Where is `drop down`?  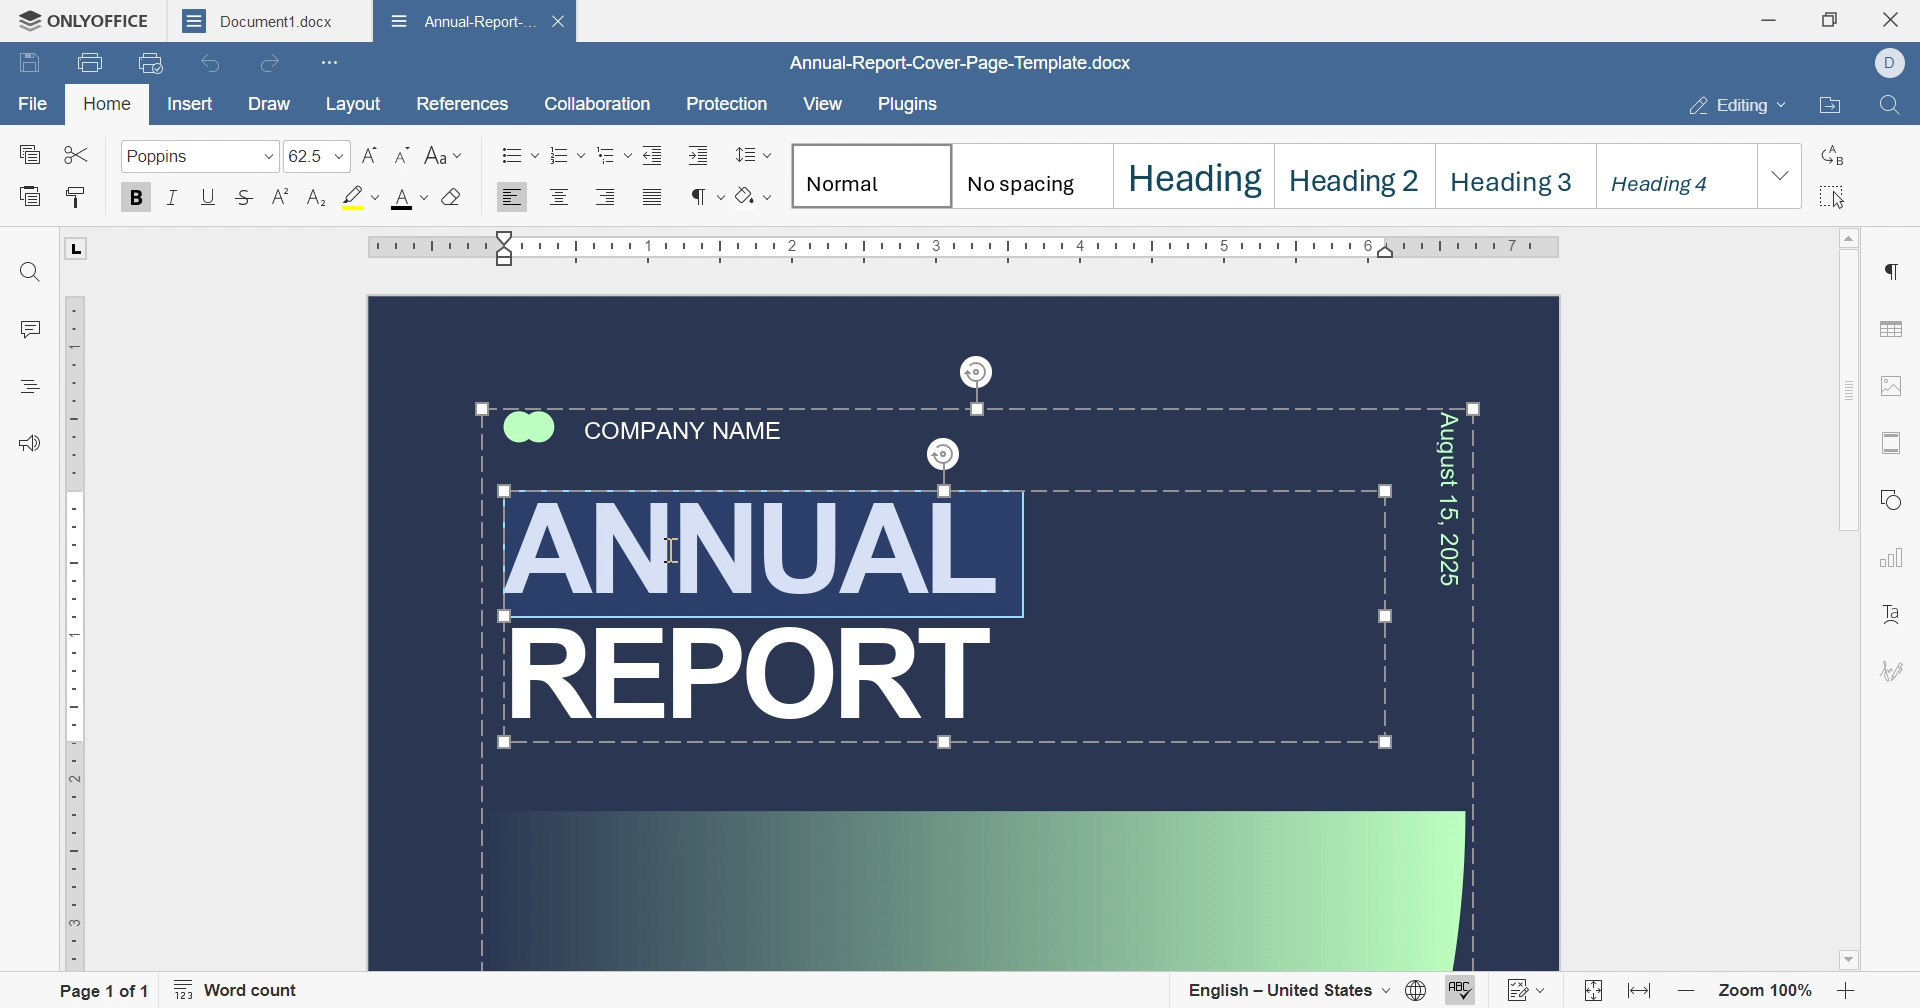 drop down is located at coordinates (1781, 177).